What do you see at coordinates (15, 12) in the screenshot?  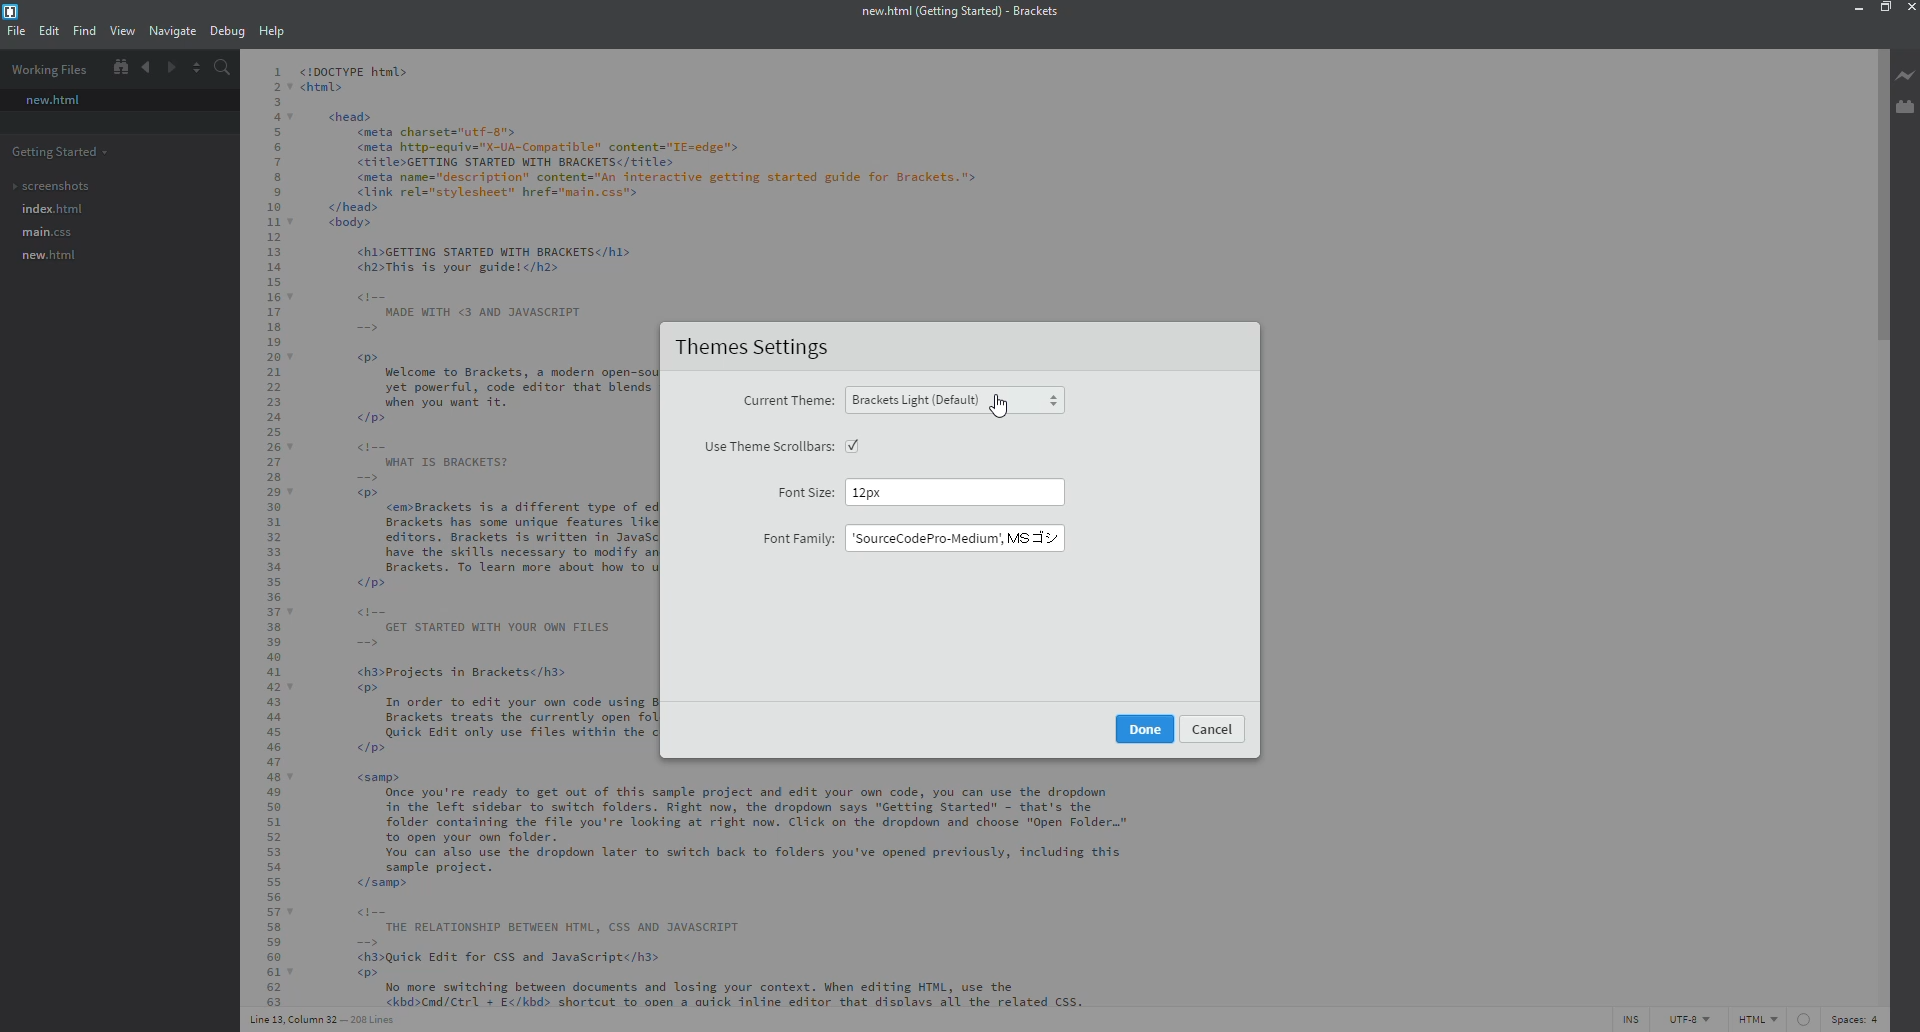 I see `brackets` at bounding box center [15, 12].